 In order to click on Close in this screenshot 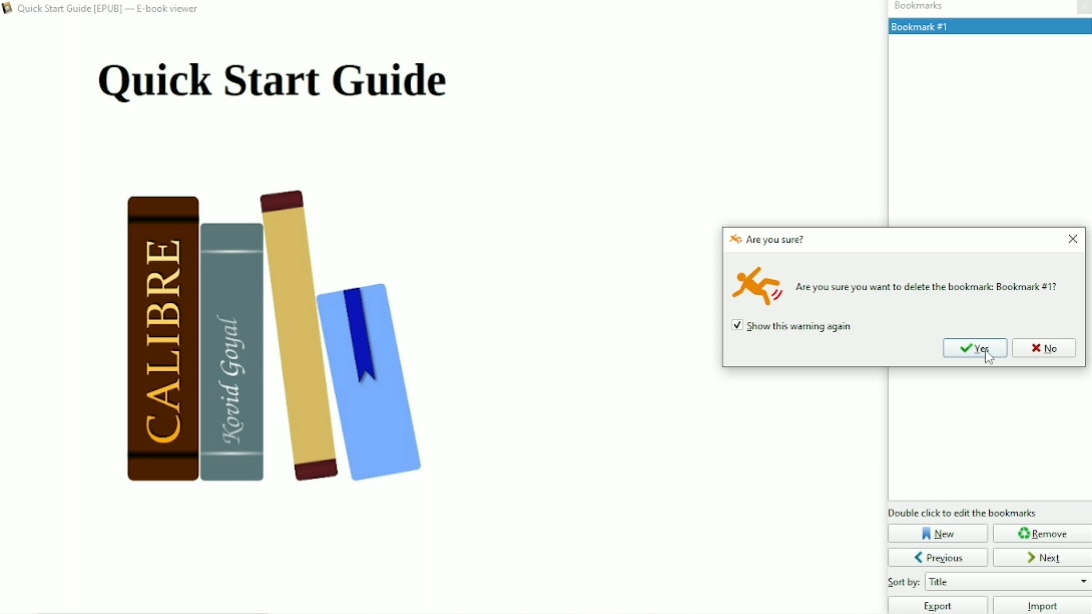, I will do `click(1083, 8)`.